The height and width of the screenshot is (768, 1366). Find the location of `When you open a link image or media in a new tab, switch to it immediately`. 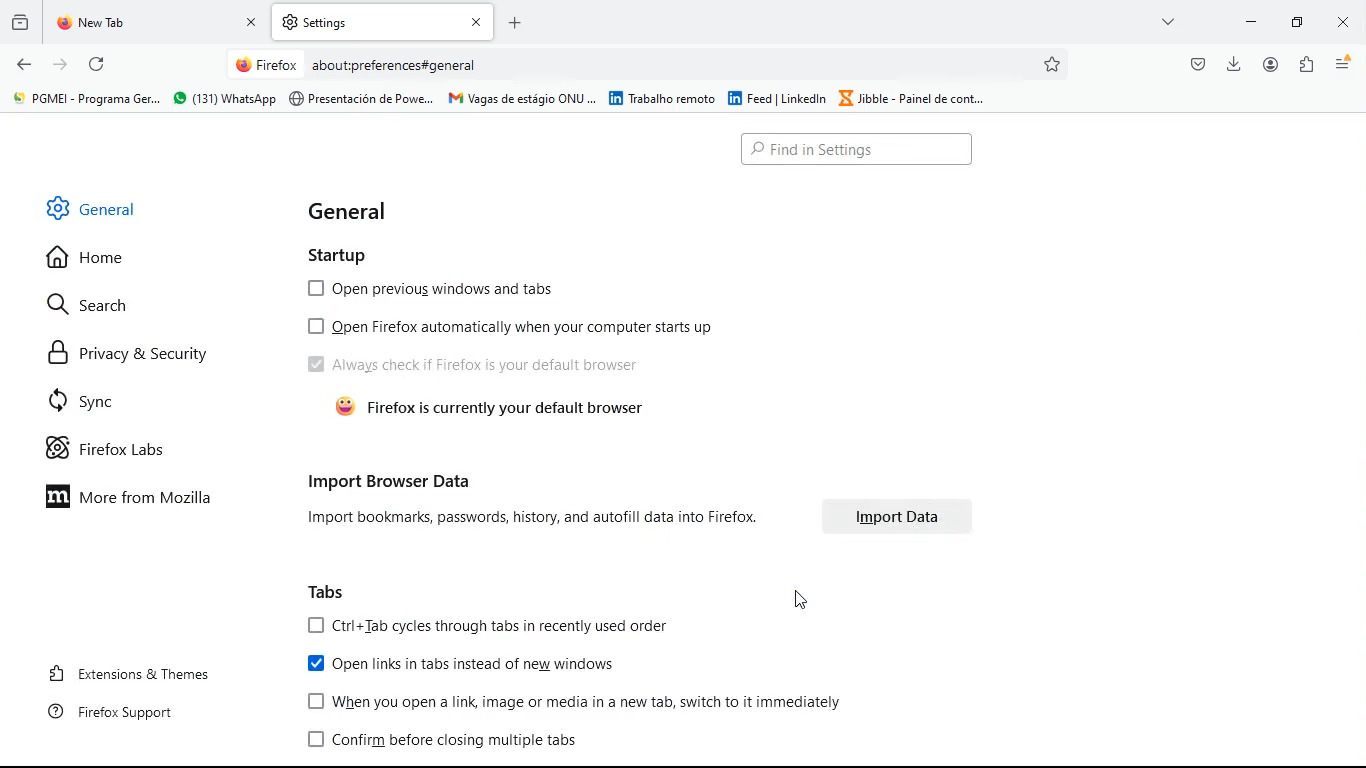

When you open a link image or media in a new tab, switch to it immediately is located at coordinates (579, 702).